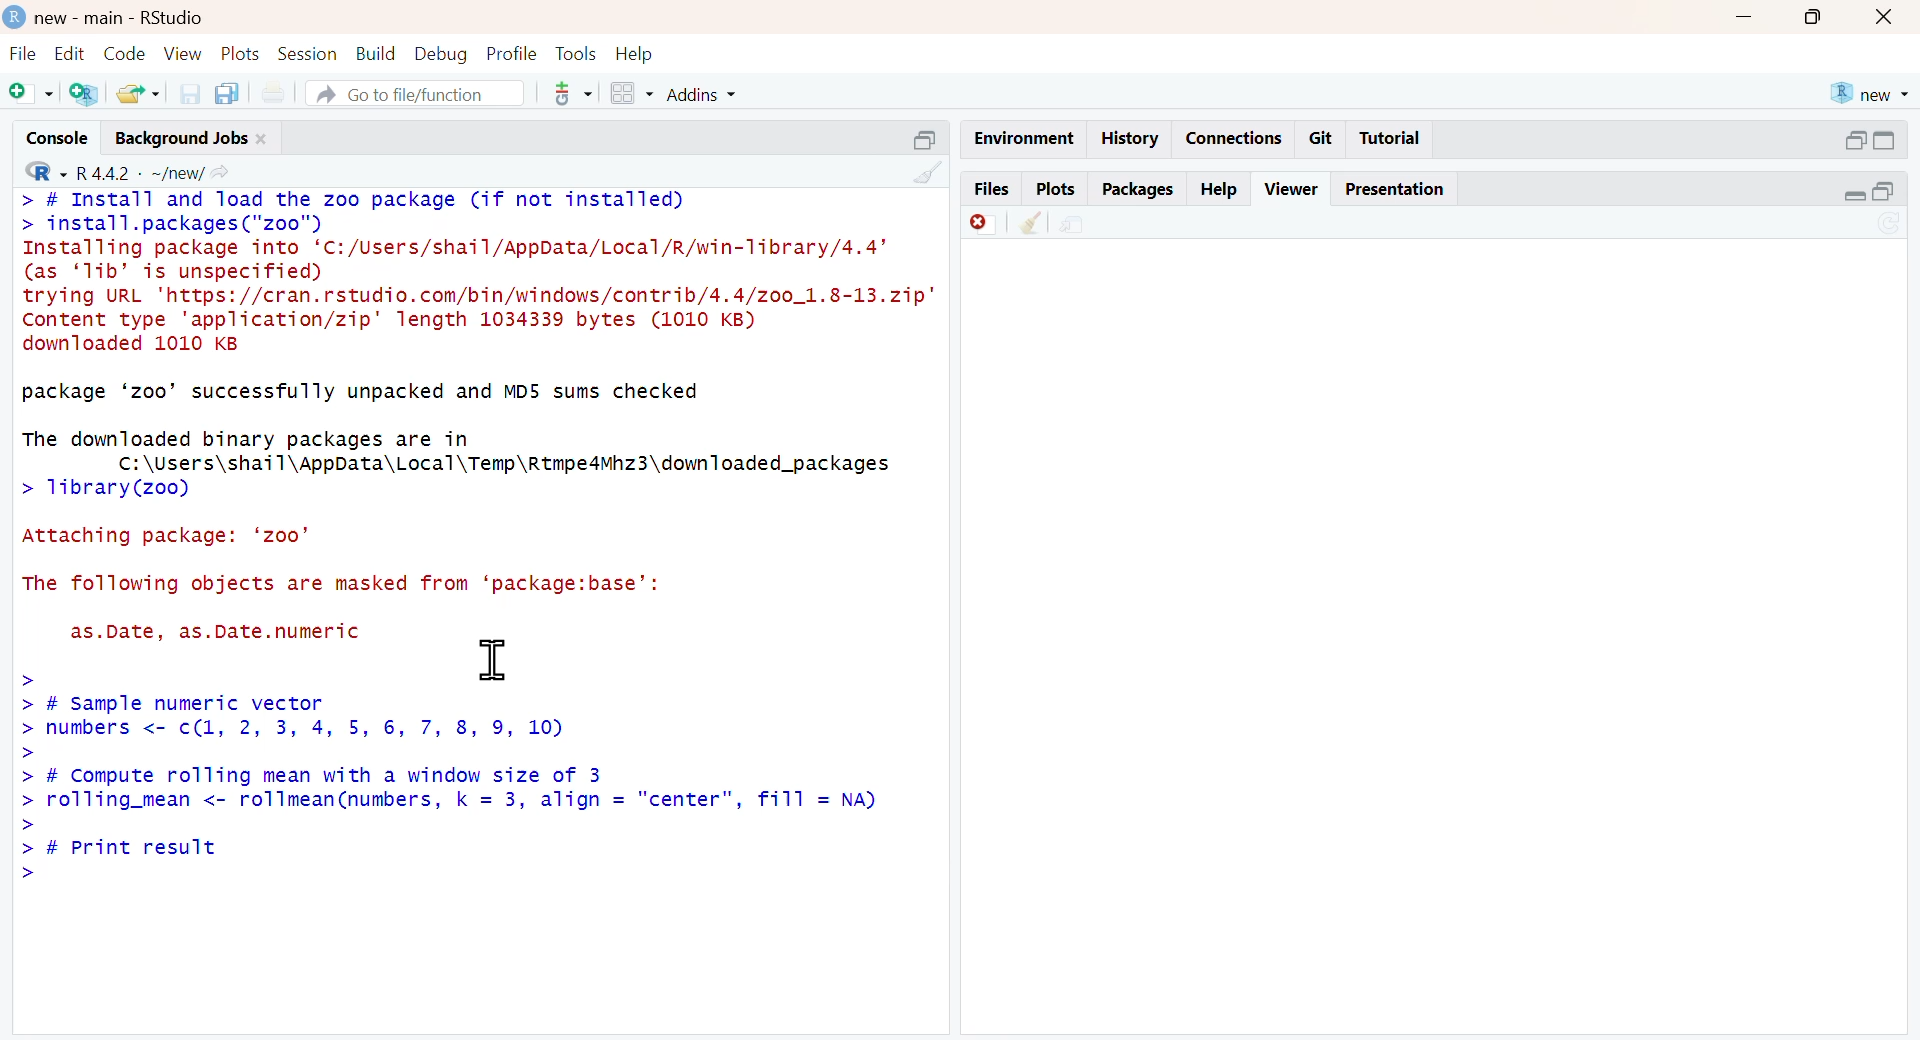 Image resolution: width=1920 pixels, height=1040 pixels. Describe the element at coordinates (927, 140) in the screenshot. I see `open in separate window` at that location.